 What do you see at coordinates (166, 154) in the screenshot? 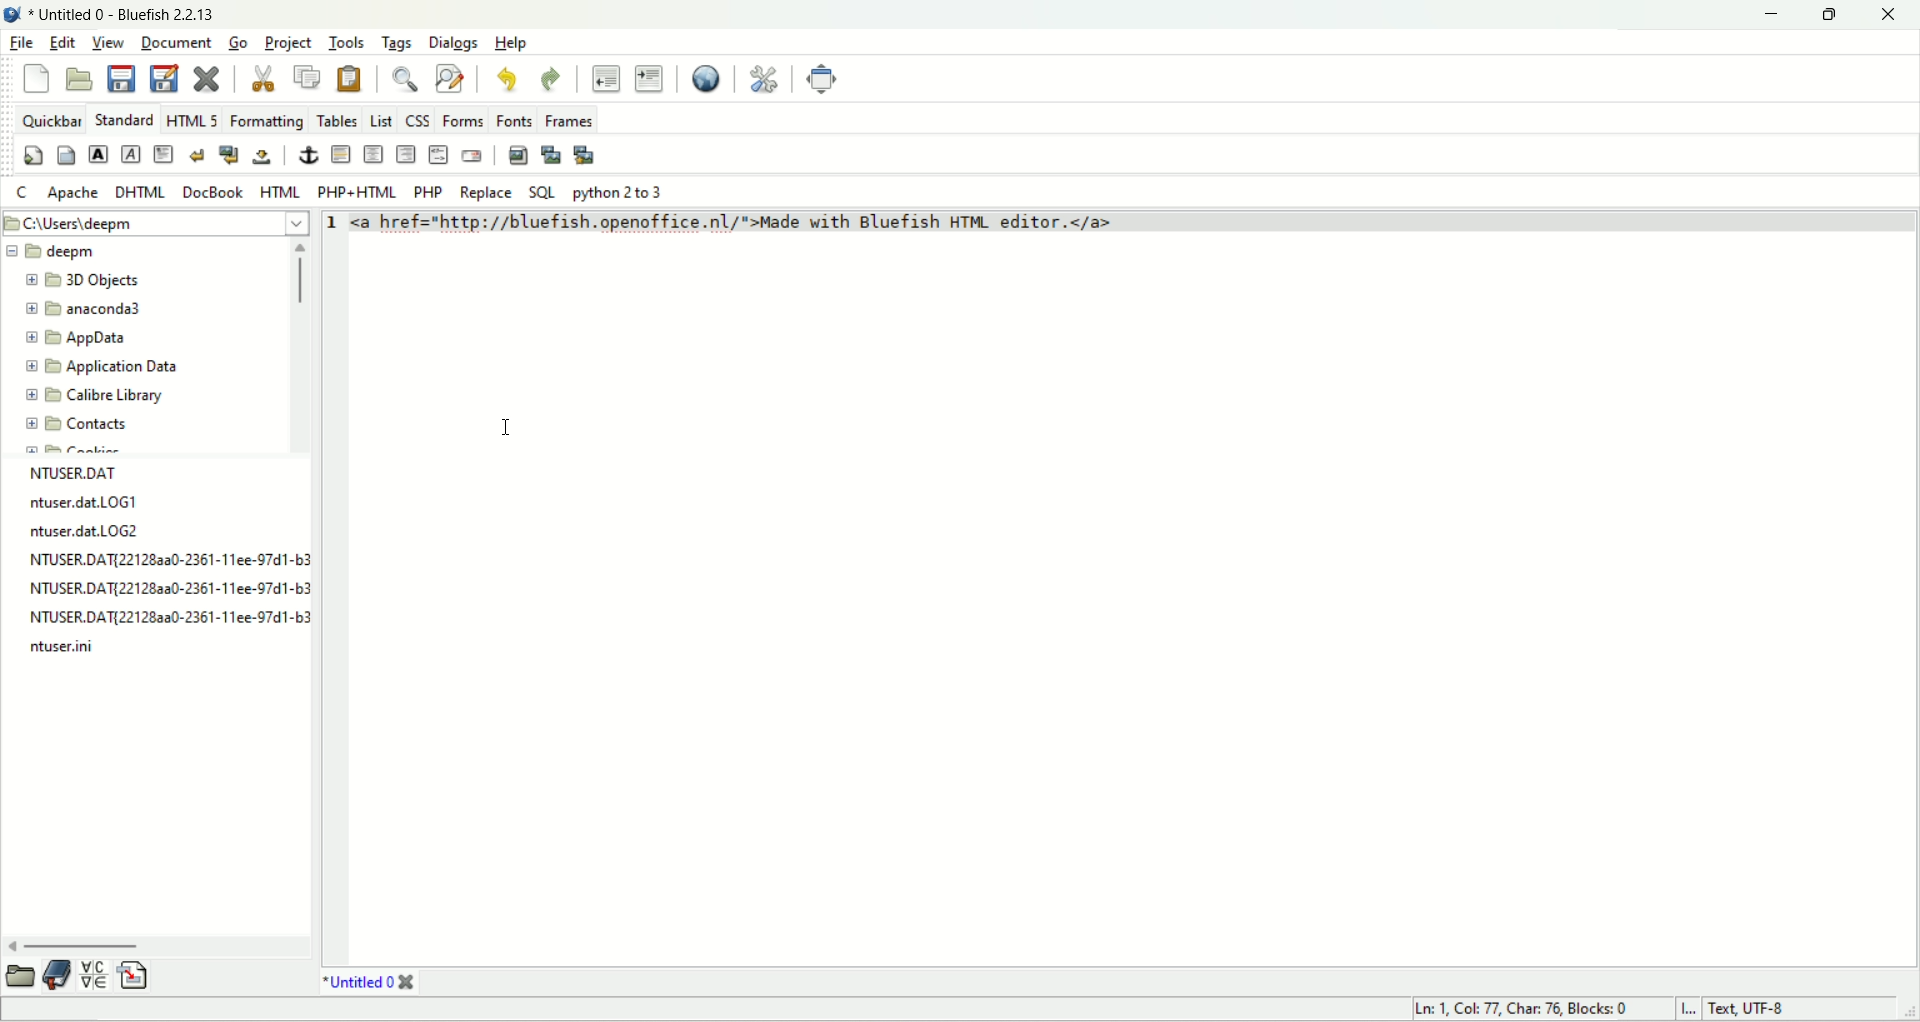
I see `paragraph` at bounding box center [166, 154].